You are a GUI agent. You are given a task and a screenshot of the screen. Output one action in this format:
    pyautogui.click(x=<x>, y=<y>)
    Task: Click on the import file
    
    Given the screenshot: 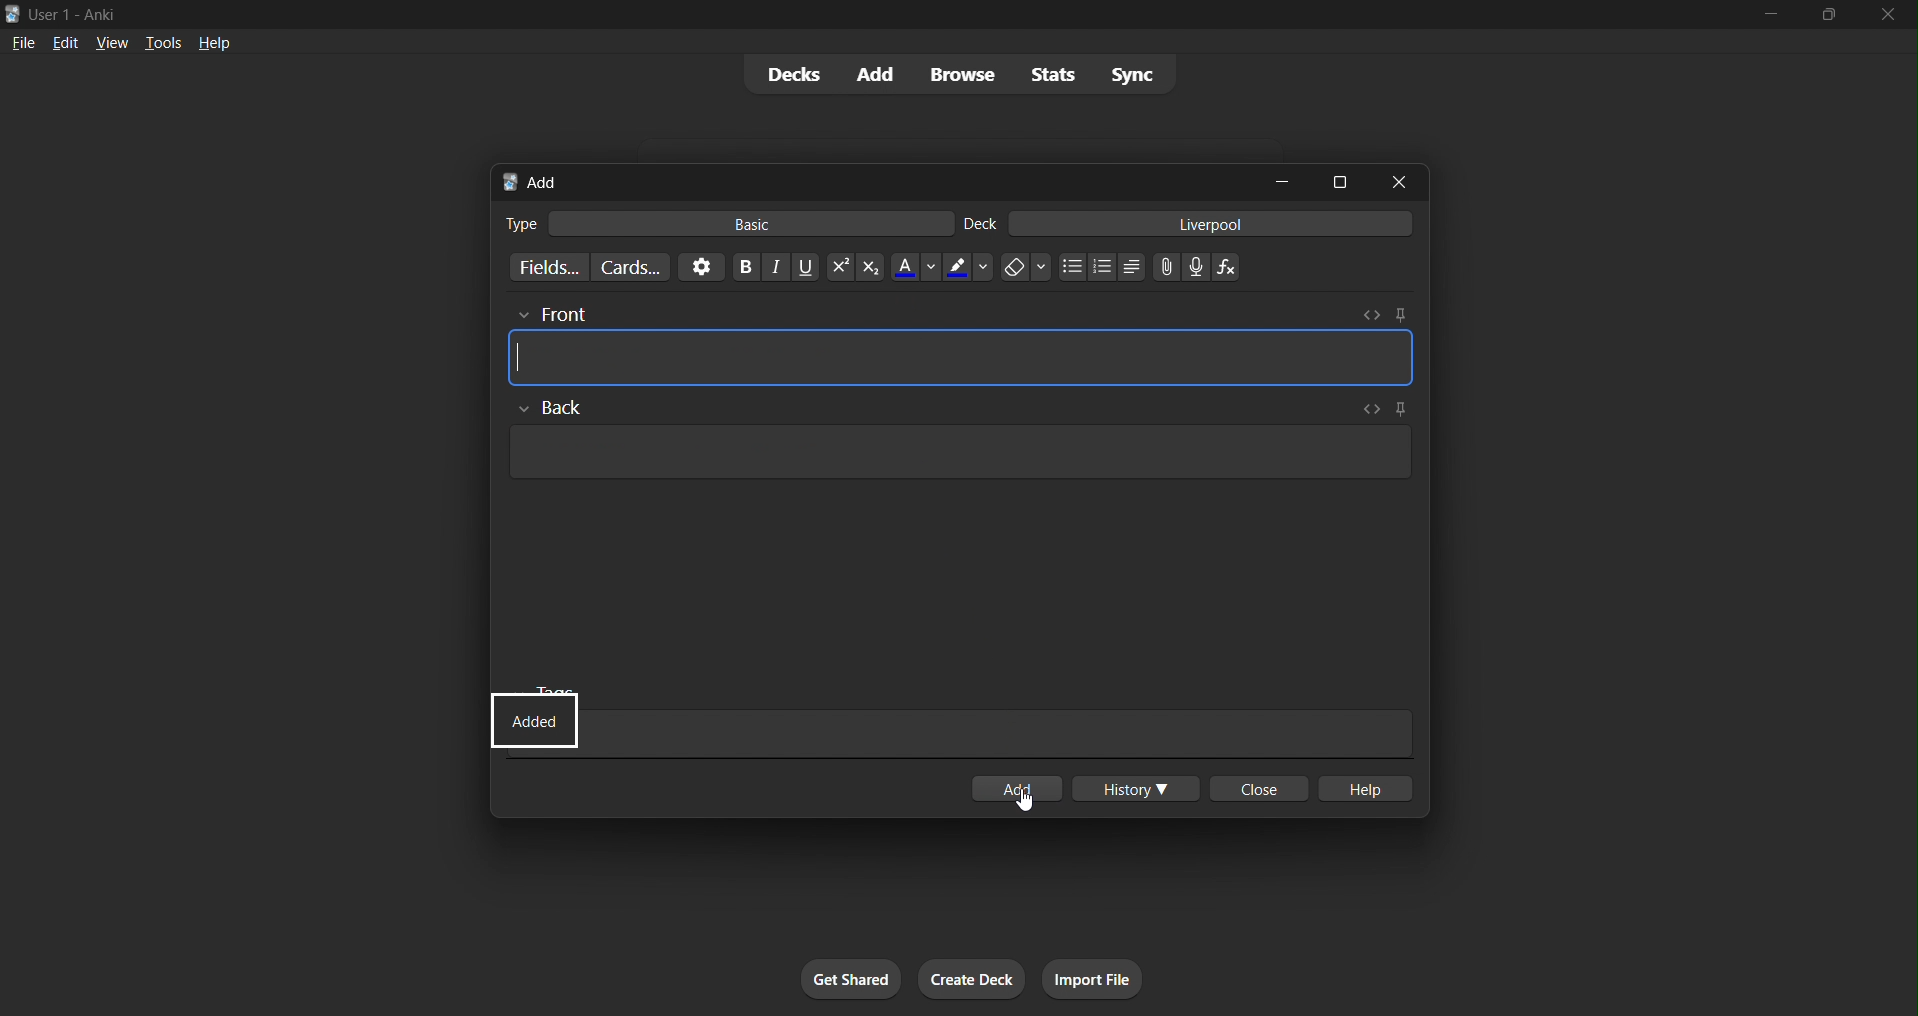 What is the action you would take?
    pyautogui.click(x=1090, y=976)
    